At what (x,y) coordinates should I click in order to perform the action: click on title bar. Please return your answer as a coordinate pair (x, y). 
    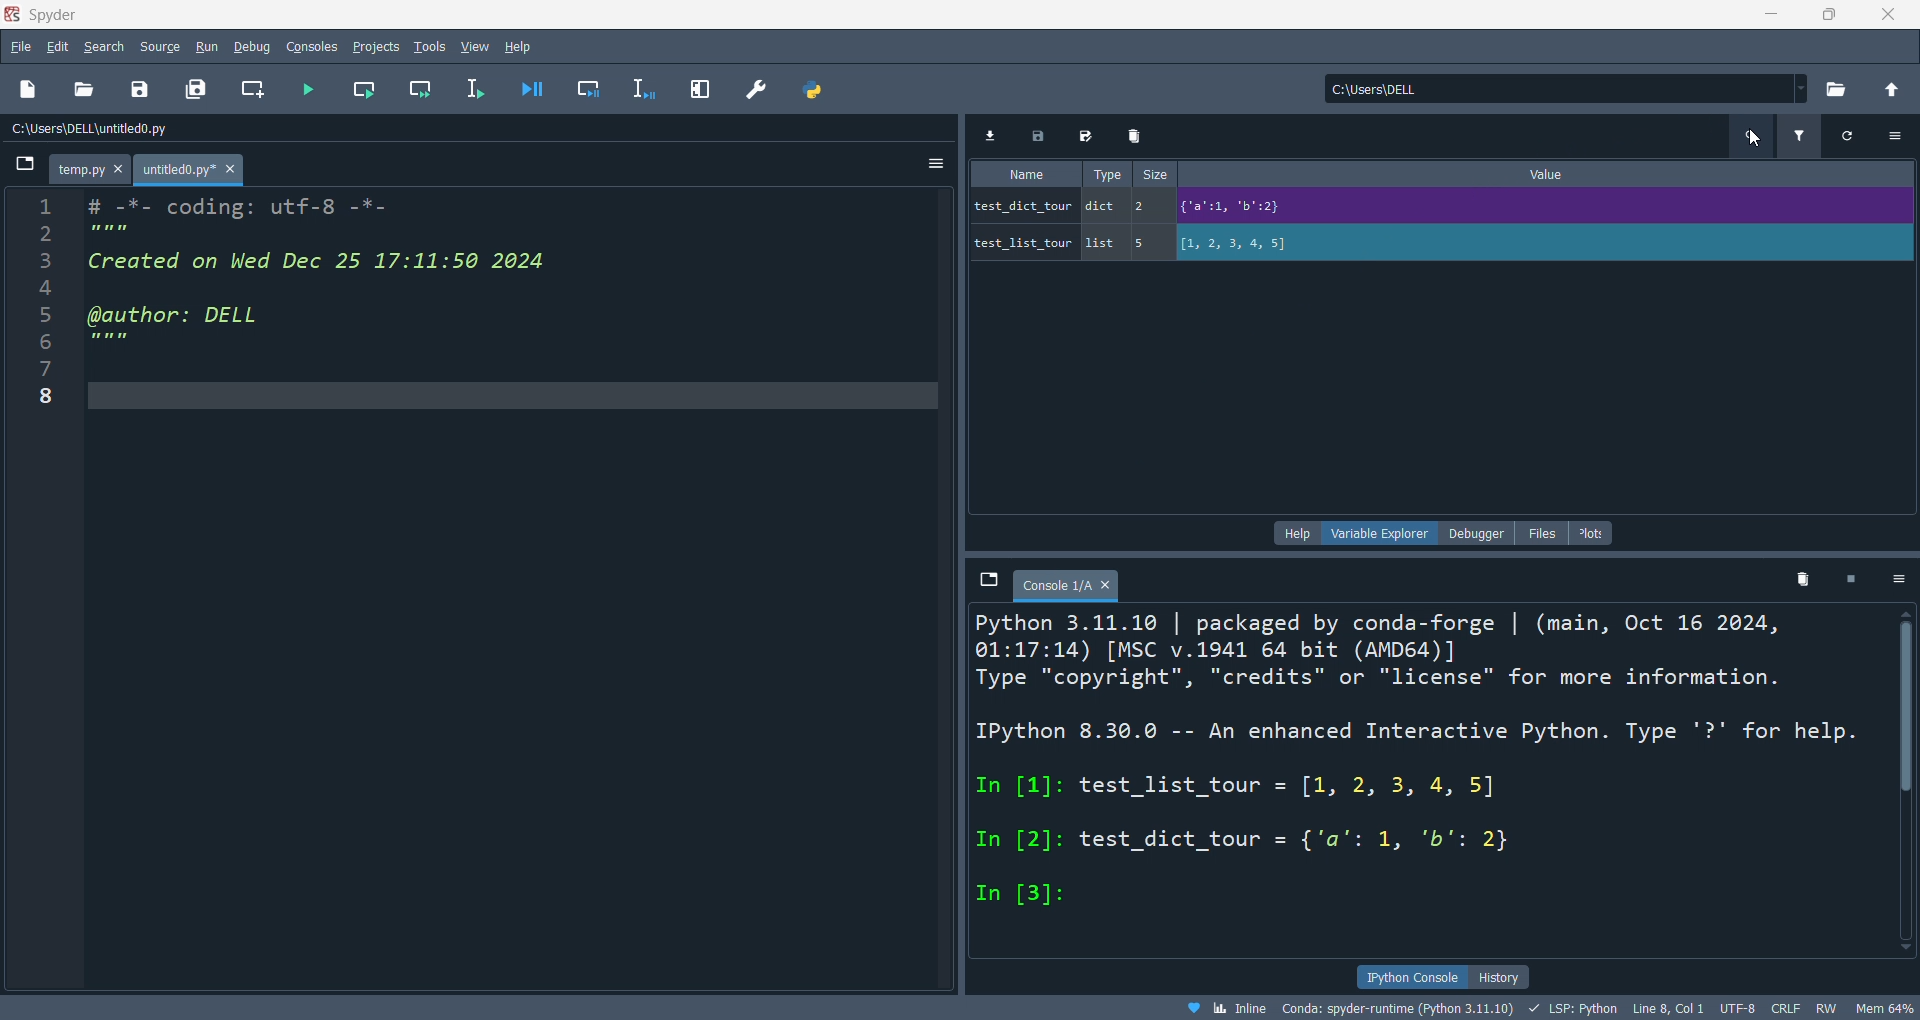
    Looking at the image, I should click on (867, 13).